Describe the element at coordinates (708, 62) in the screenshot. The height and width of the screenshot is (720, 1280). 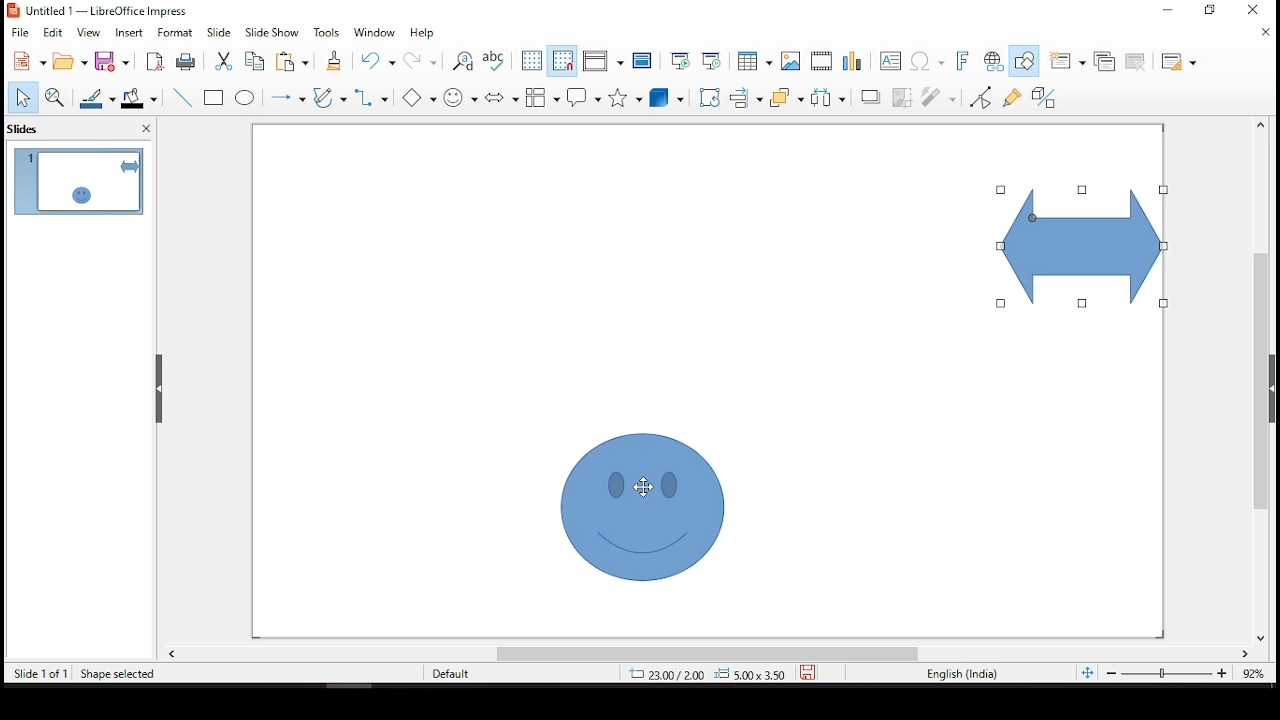
I see `start from current slide` at that location.